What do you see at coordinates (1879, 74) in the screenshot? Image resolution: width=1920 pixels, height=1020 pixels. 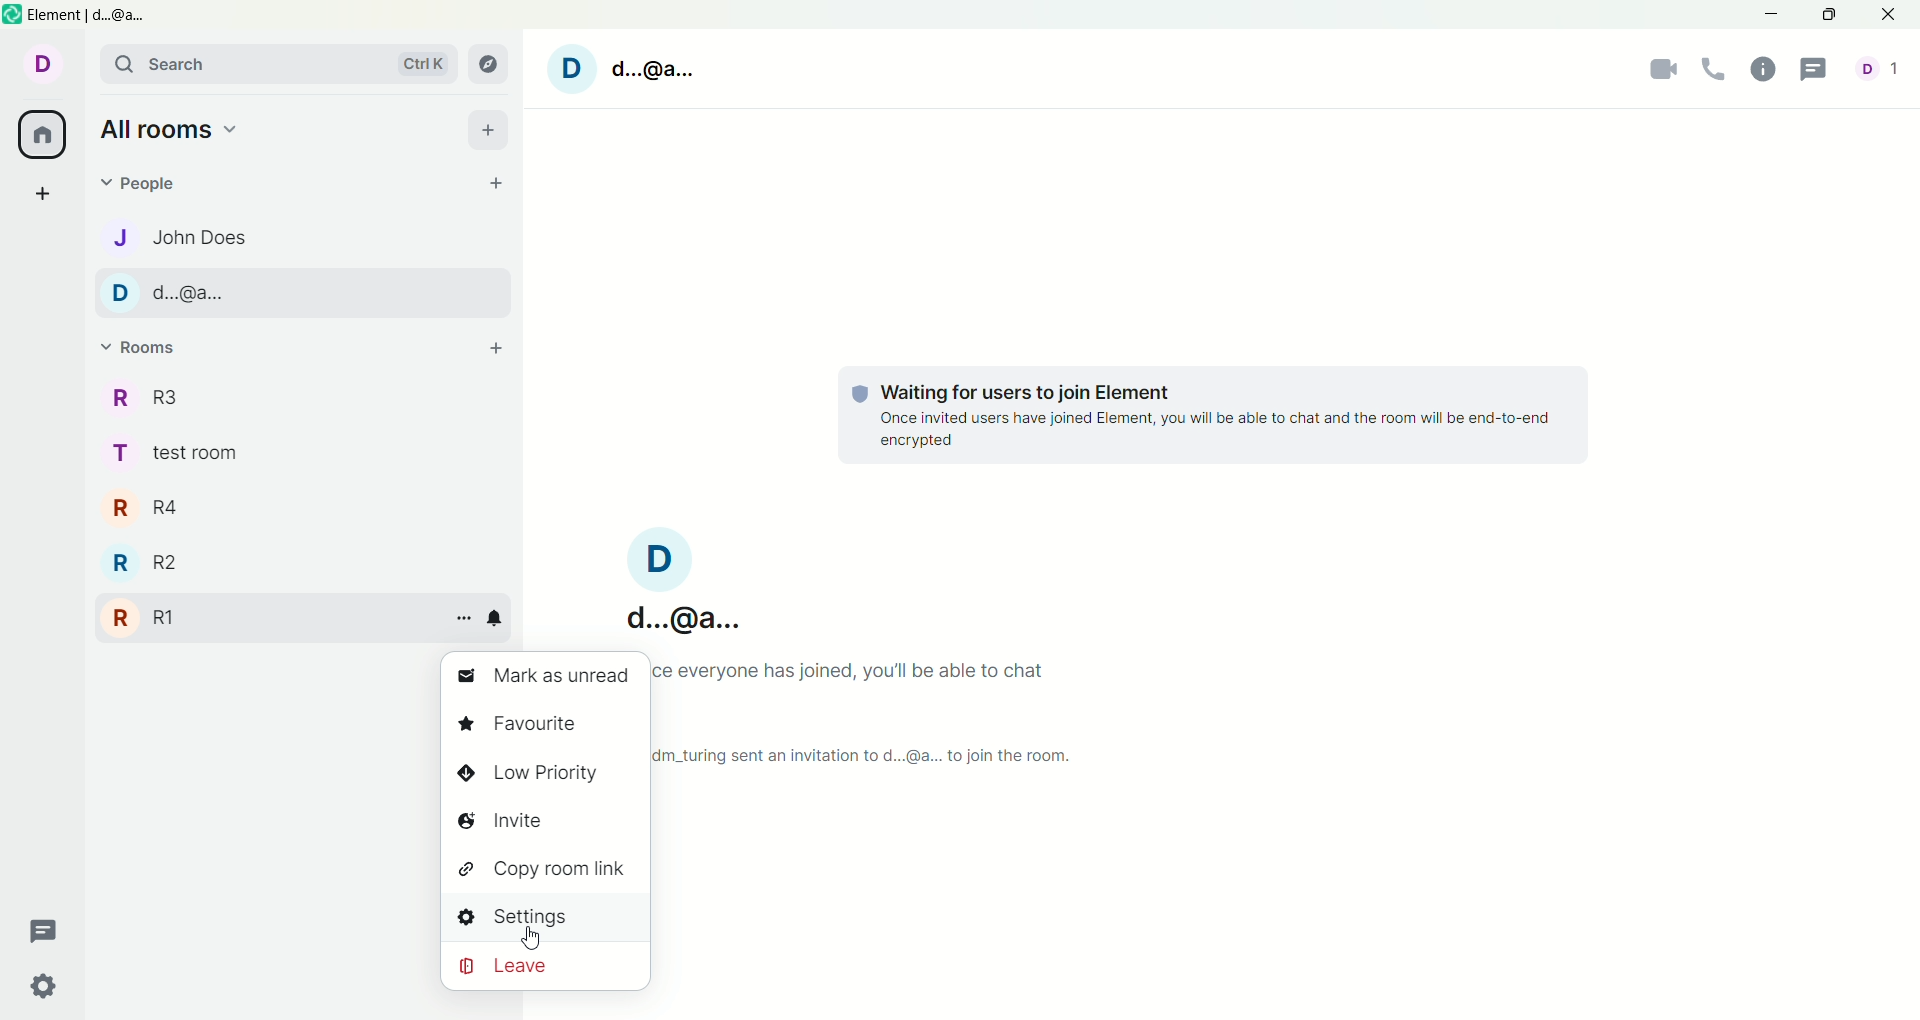 I see `d 1` at bounding box center [1879, 74].